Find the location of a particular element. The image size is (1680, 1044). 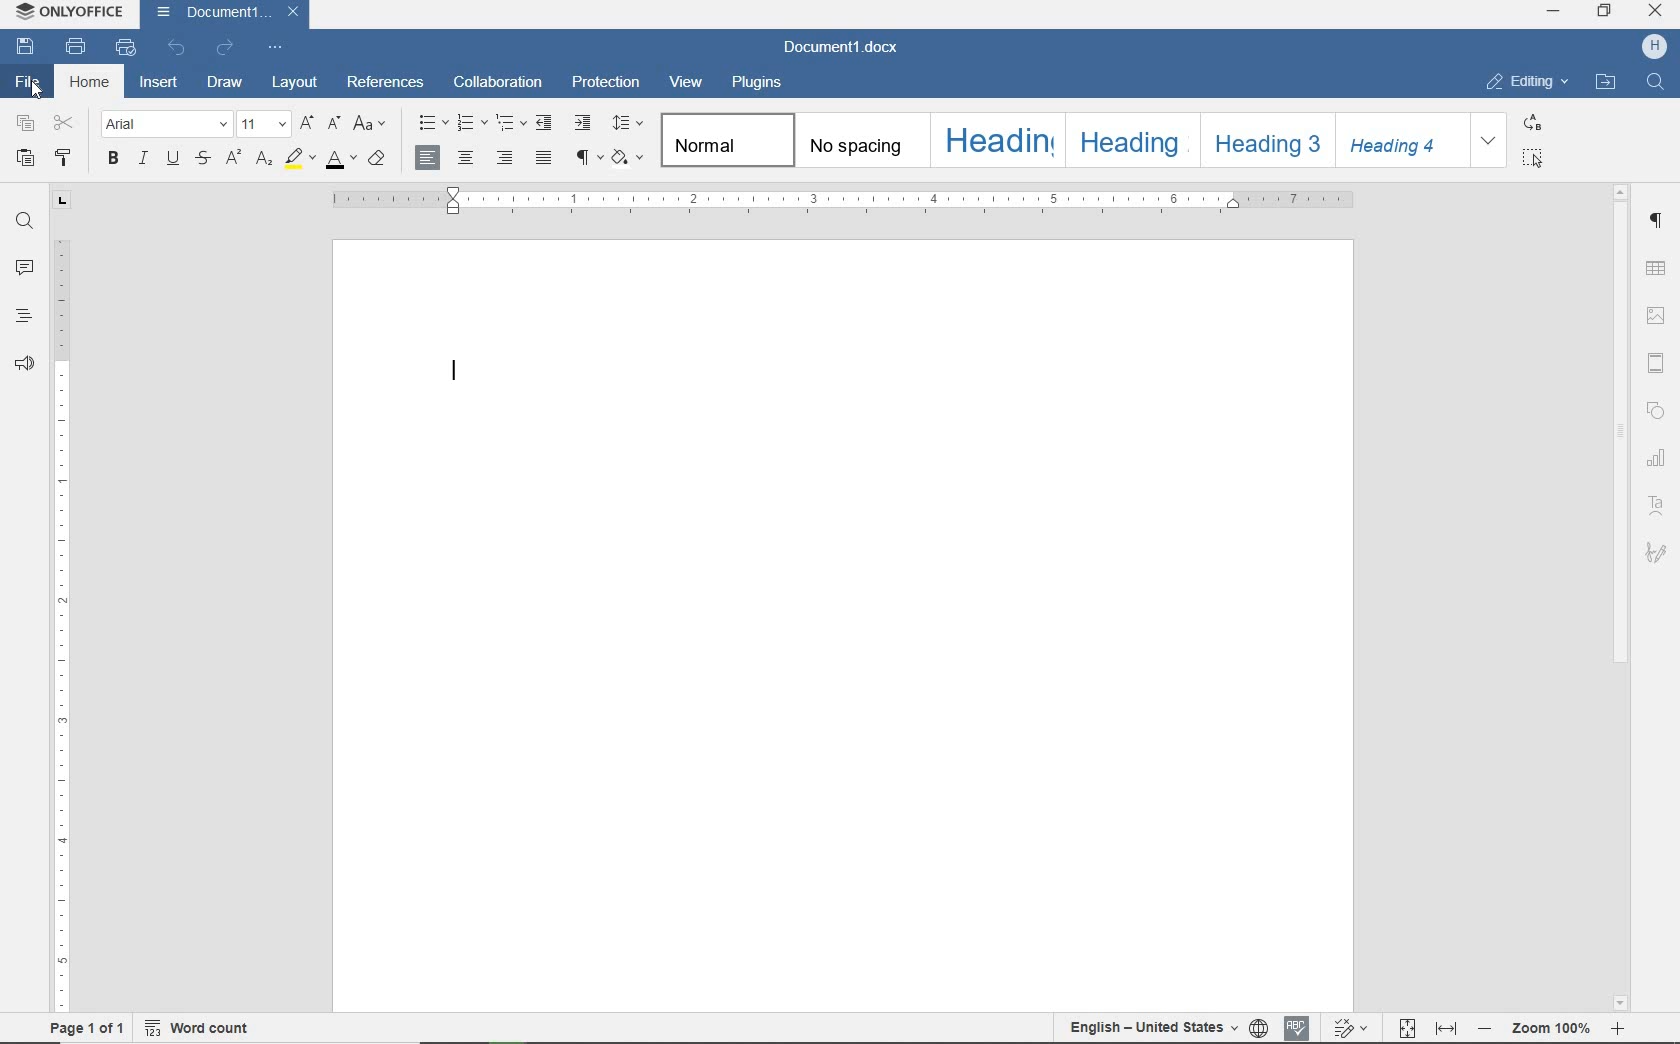

system name is located at coordinates (67, 11).